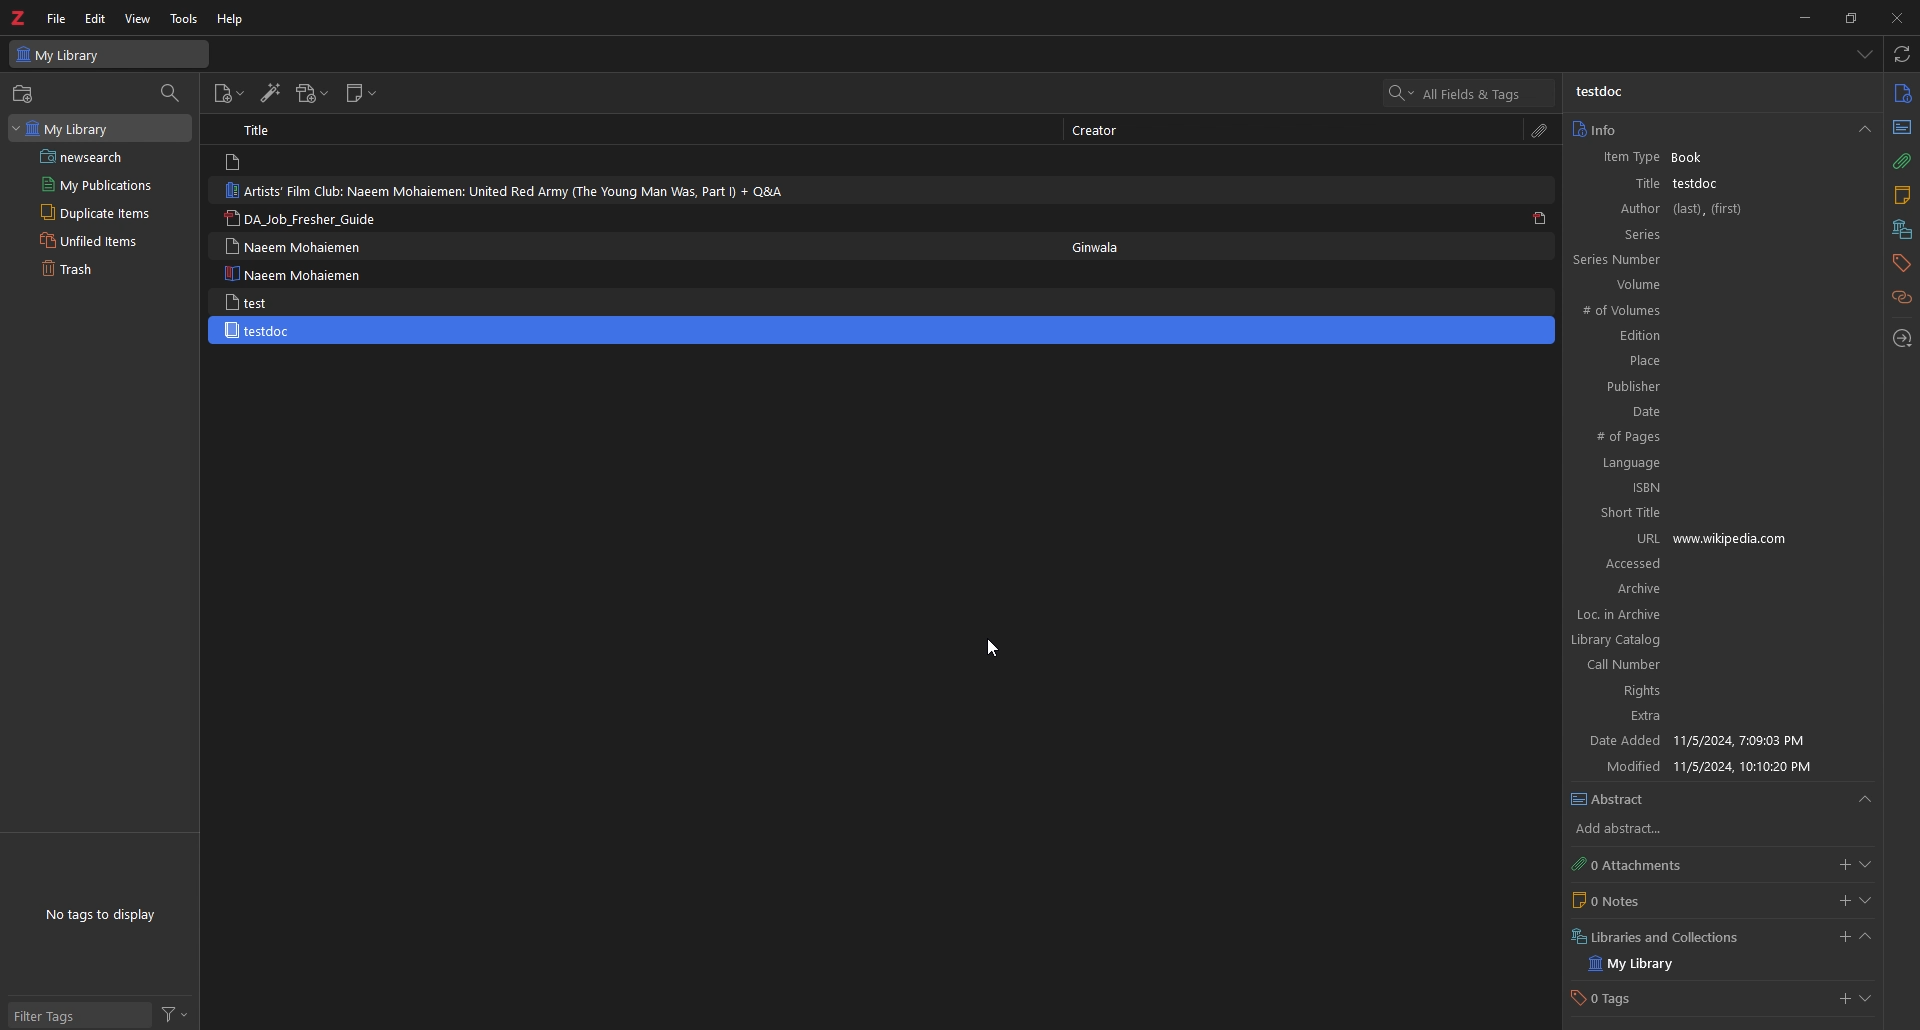  I want to click on item type, so click(1630, 157).